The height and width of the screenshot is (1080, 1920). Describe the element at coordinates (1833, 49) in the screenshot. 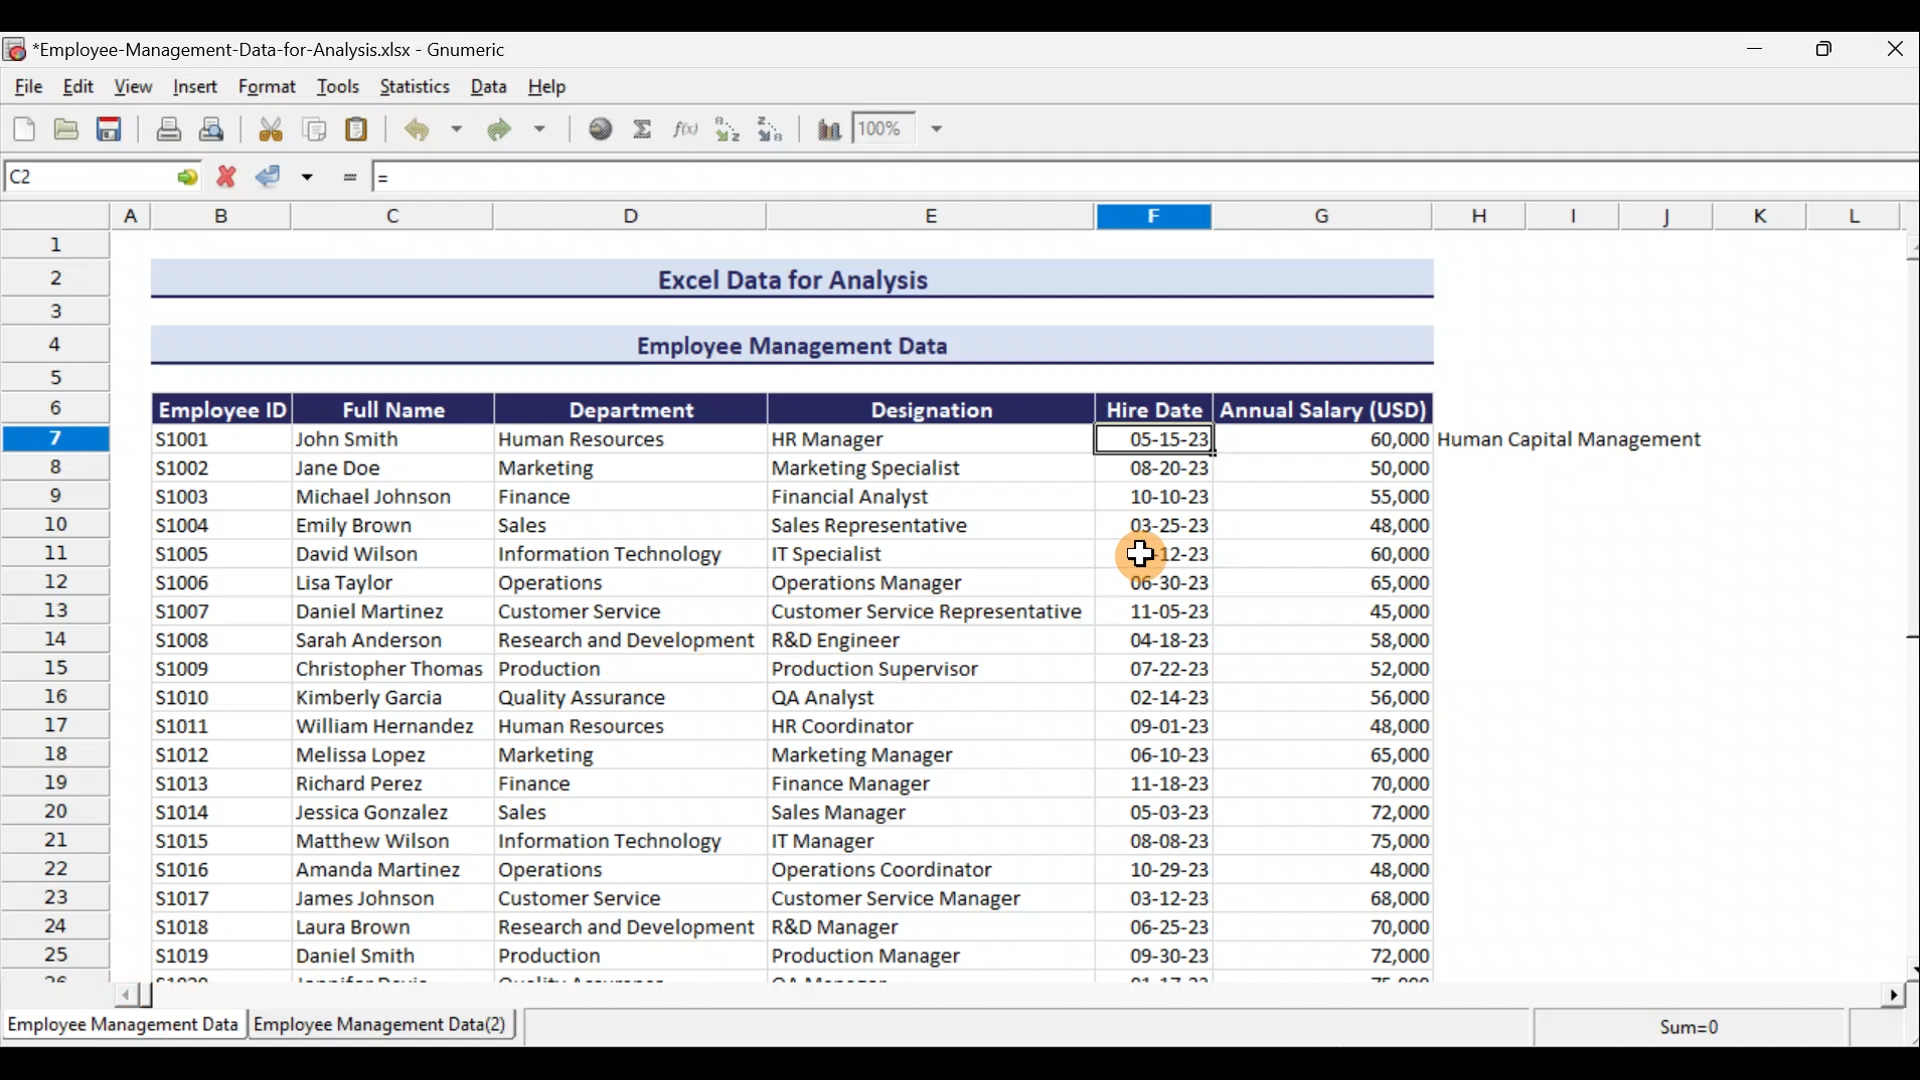

I see `Maximise` at that location.